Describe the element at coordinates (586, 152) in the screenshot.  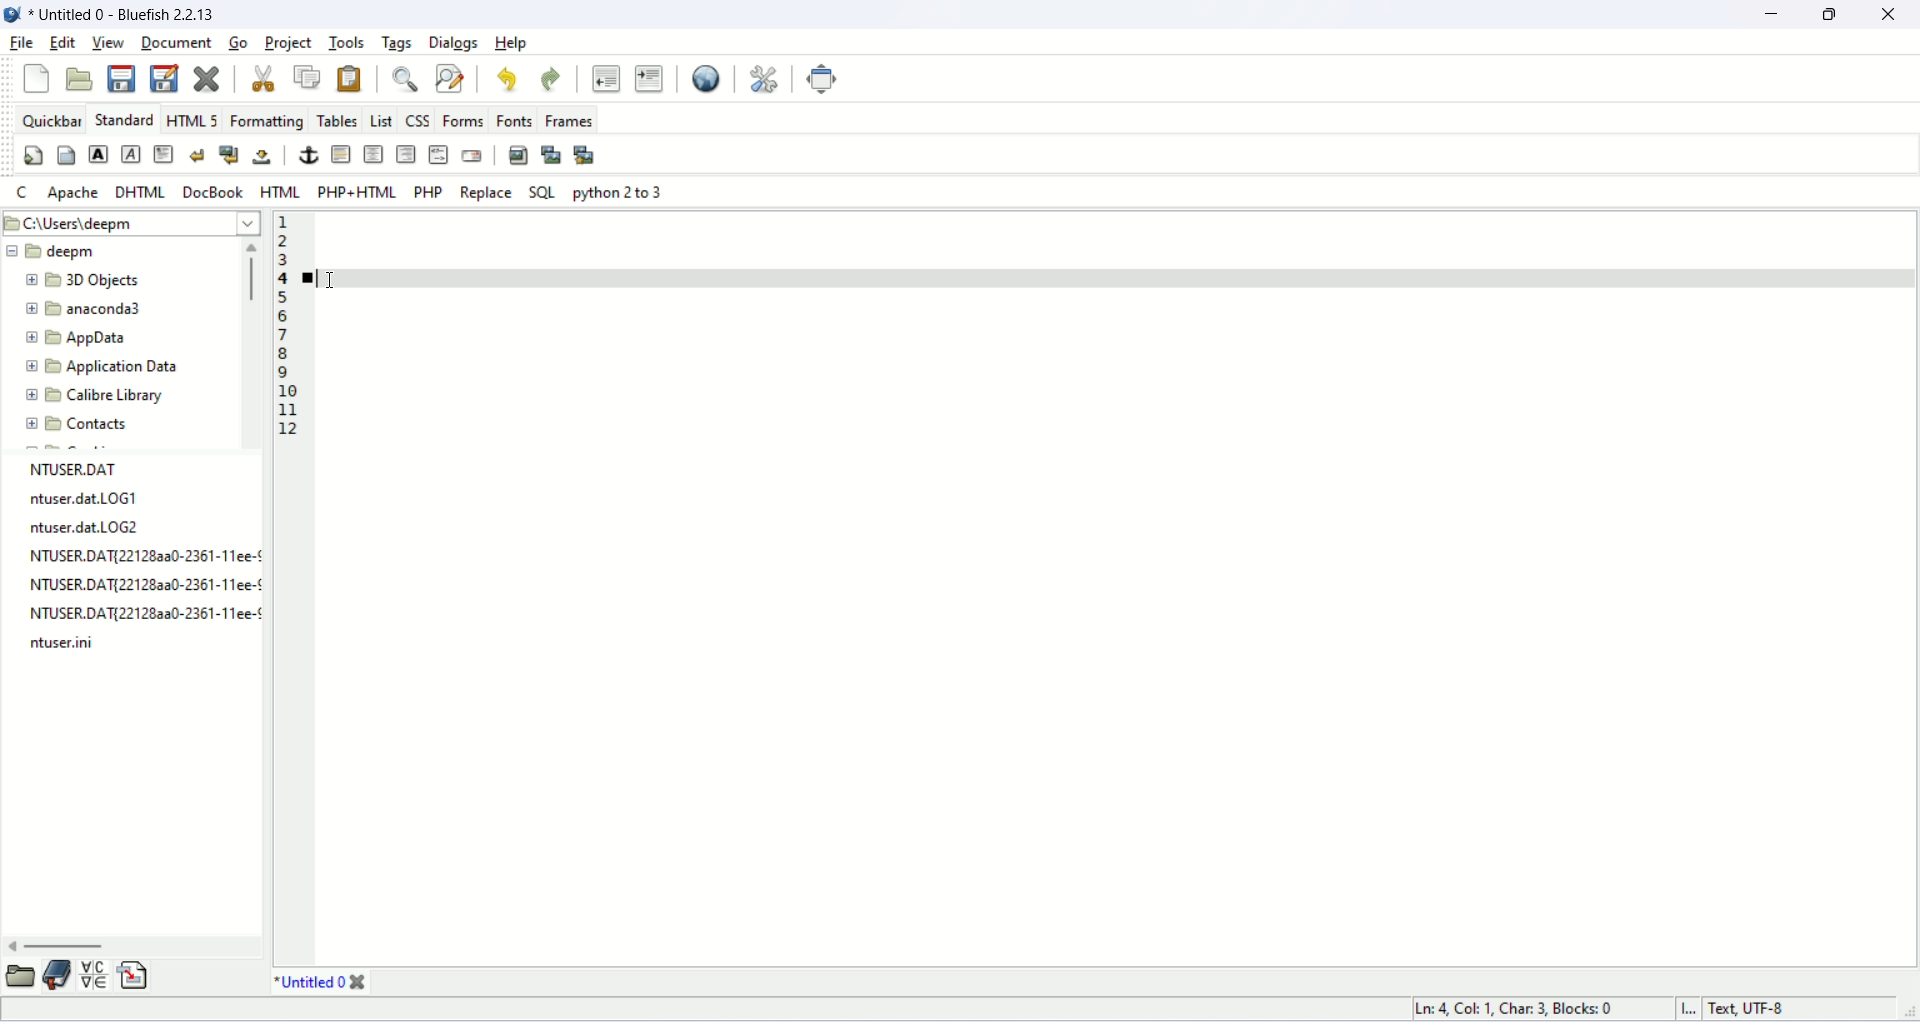
I see `multi thumbnail` at that location.